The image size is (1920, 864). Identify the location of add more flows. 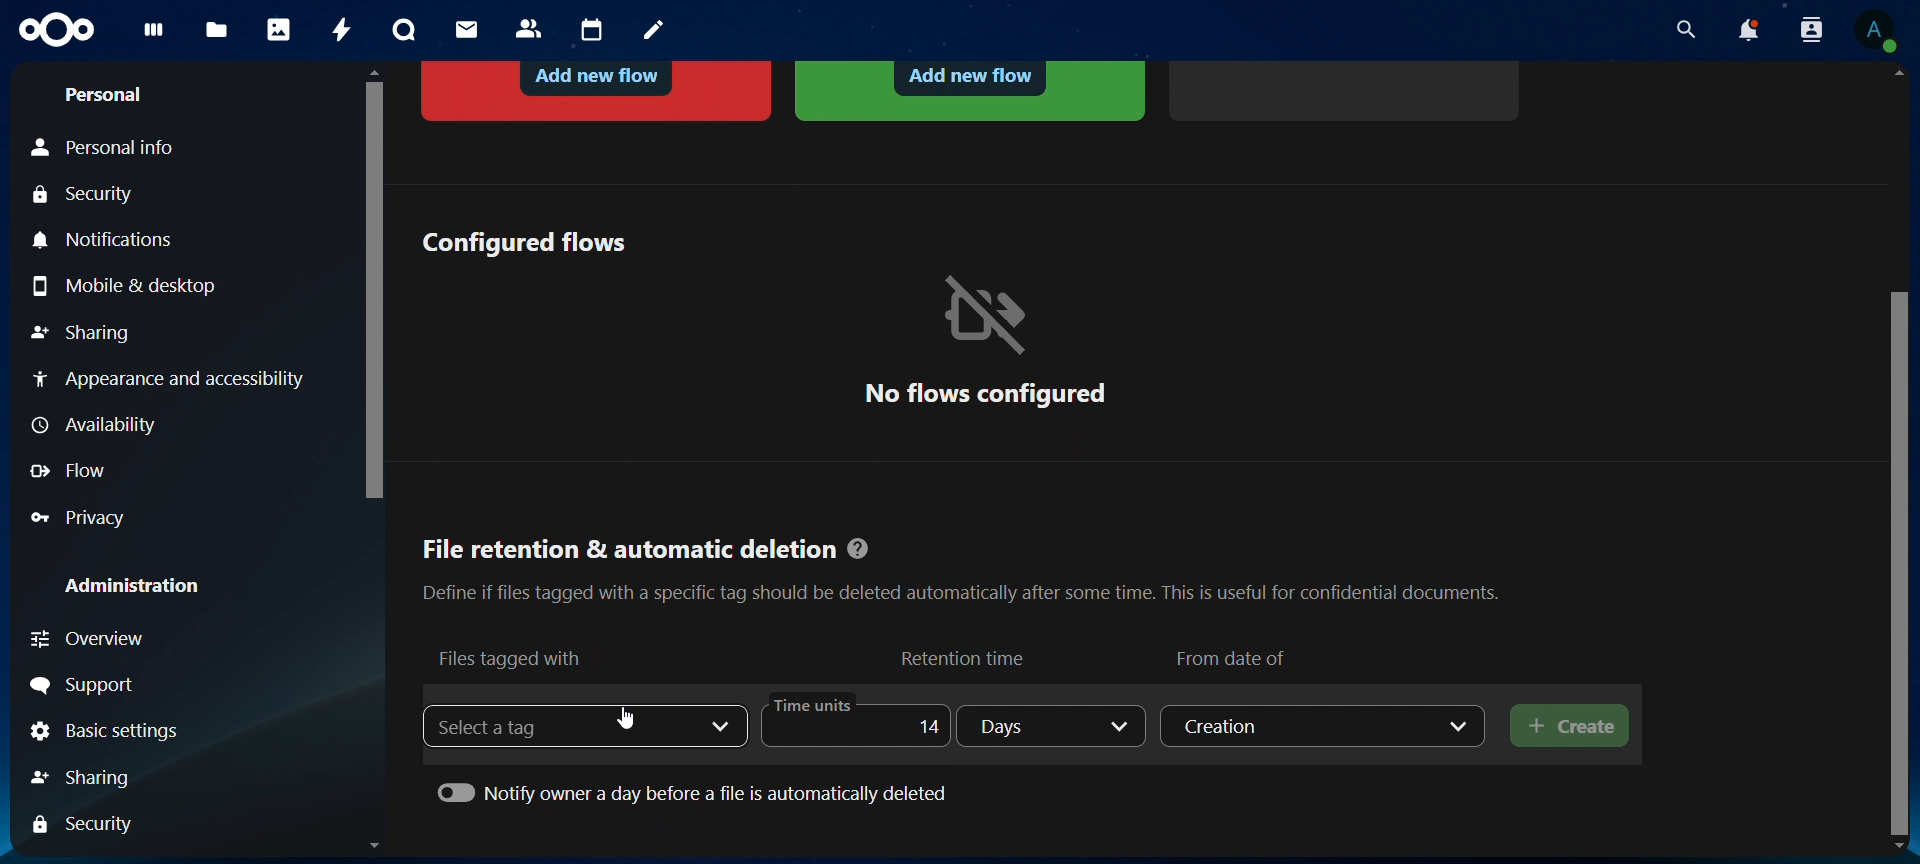
(1348, 88).